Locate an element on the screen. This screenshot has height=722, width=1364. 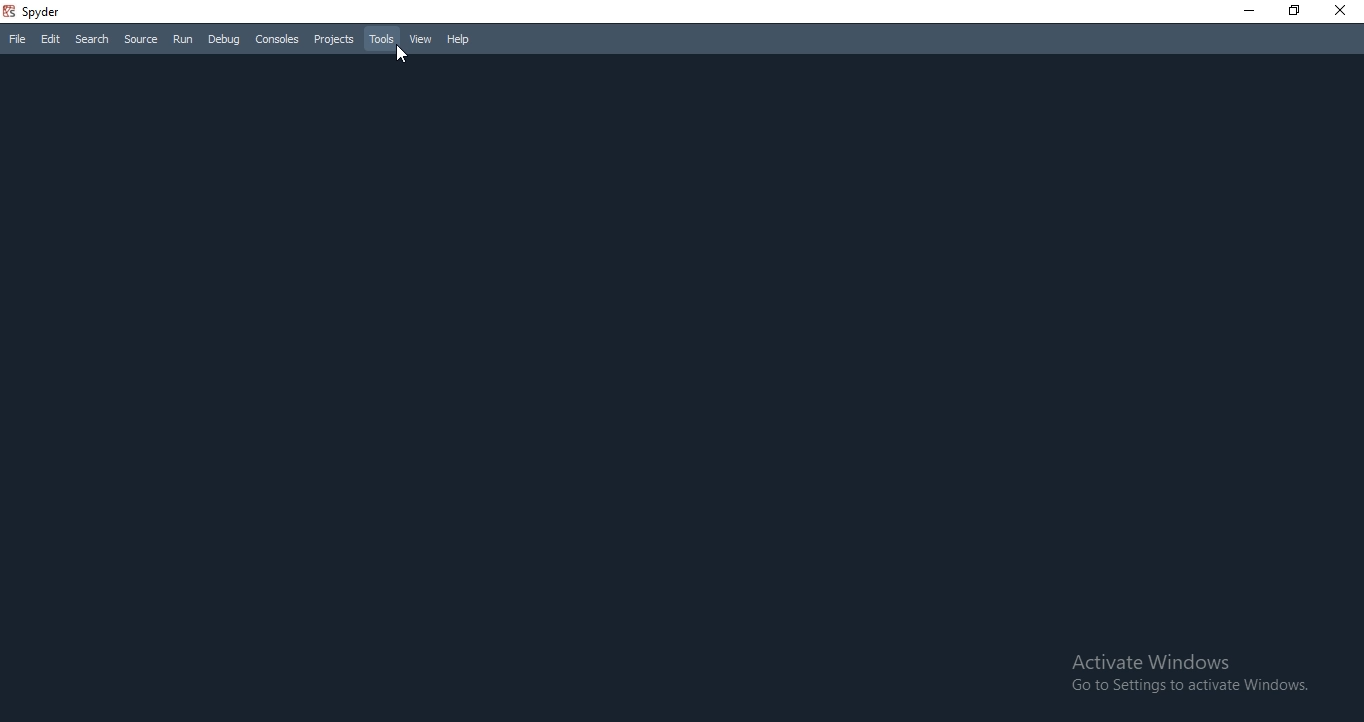
Search is located at coordinates (93, 39).